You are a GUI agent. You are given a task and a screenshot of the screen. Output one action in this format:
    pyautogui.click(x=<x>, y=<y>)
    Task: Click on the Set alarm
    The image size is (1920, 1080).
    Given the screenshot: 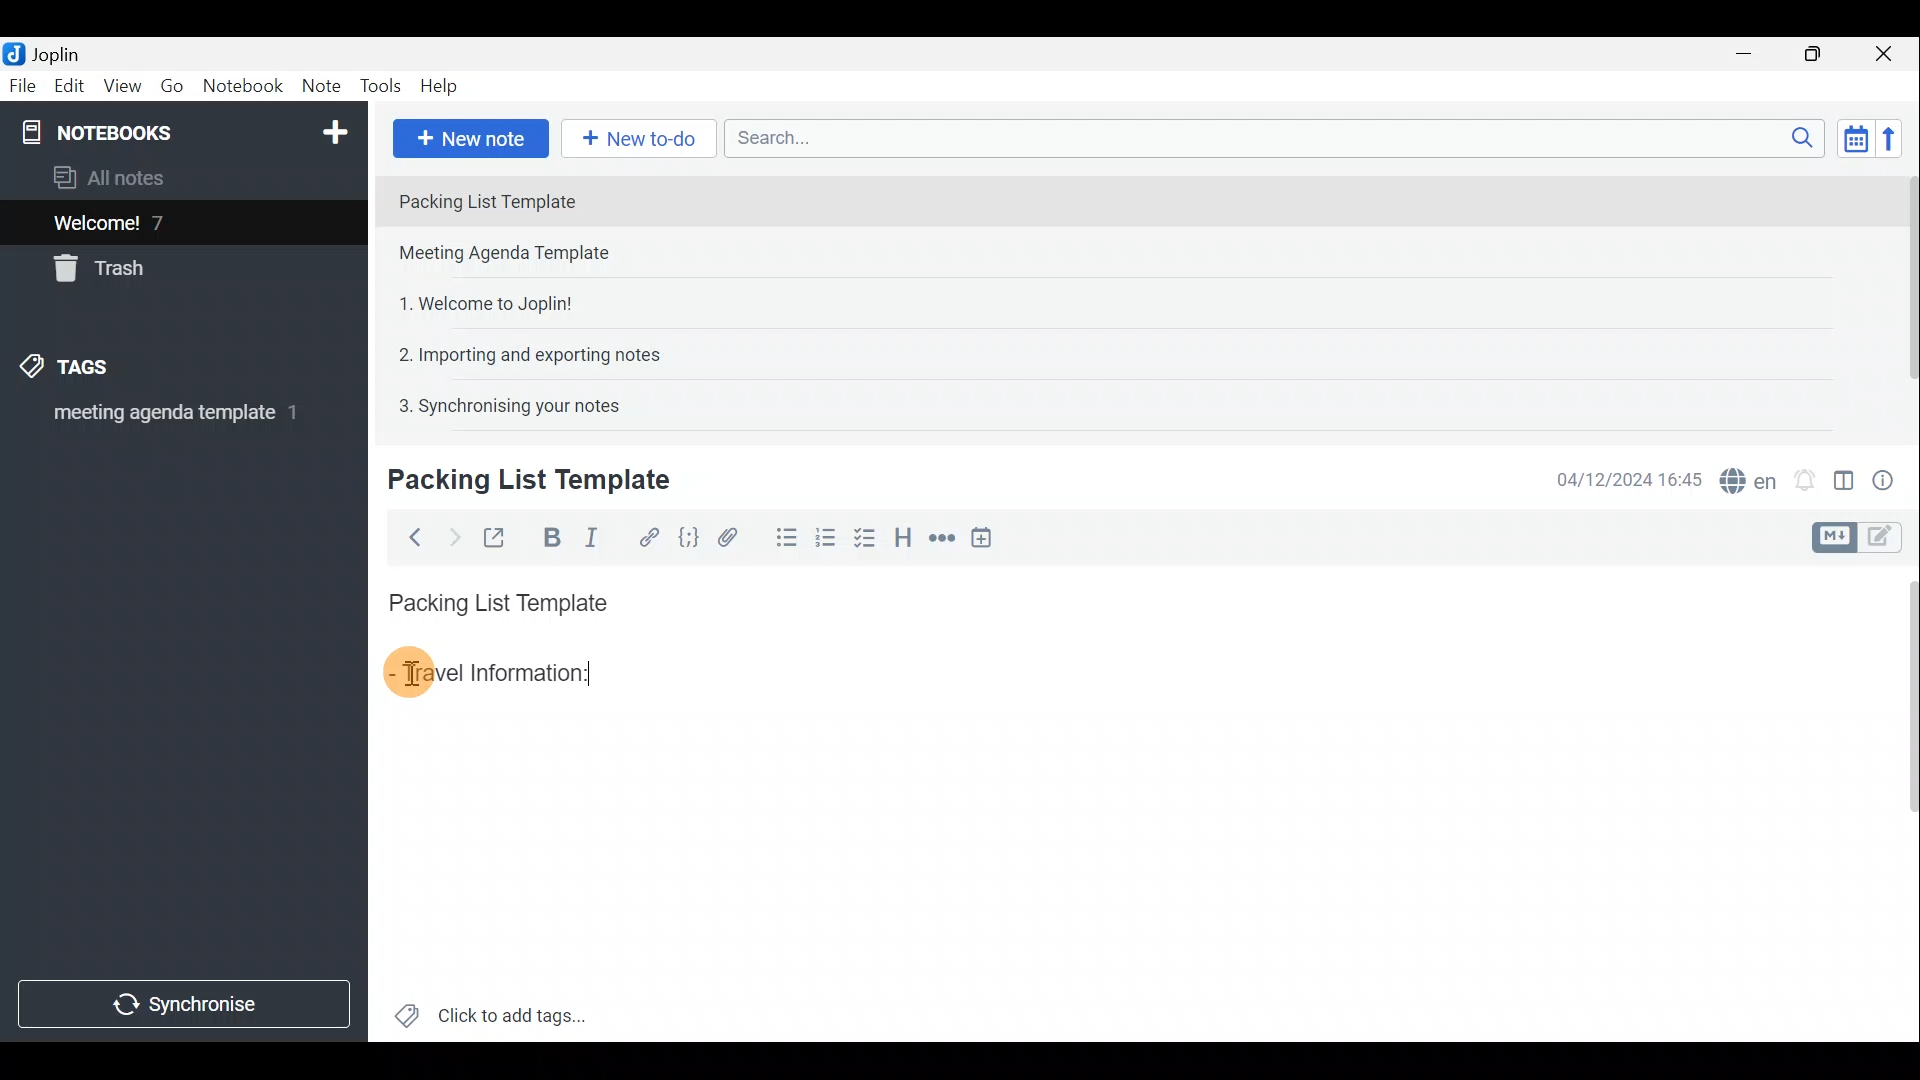 What is the action you would take?
    pyautogui.click(x=1804, y=475)
    